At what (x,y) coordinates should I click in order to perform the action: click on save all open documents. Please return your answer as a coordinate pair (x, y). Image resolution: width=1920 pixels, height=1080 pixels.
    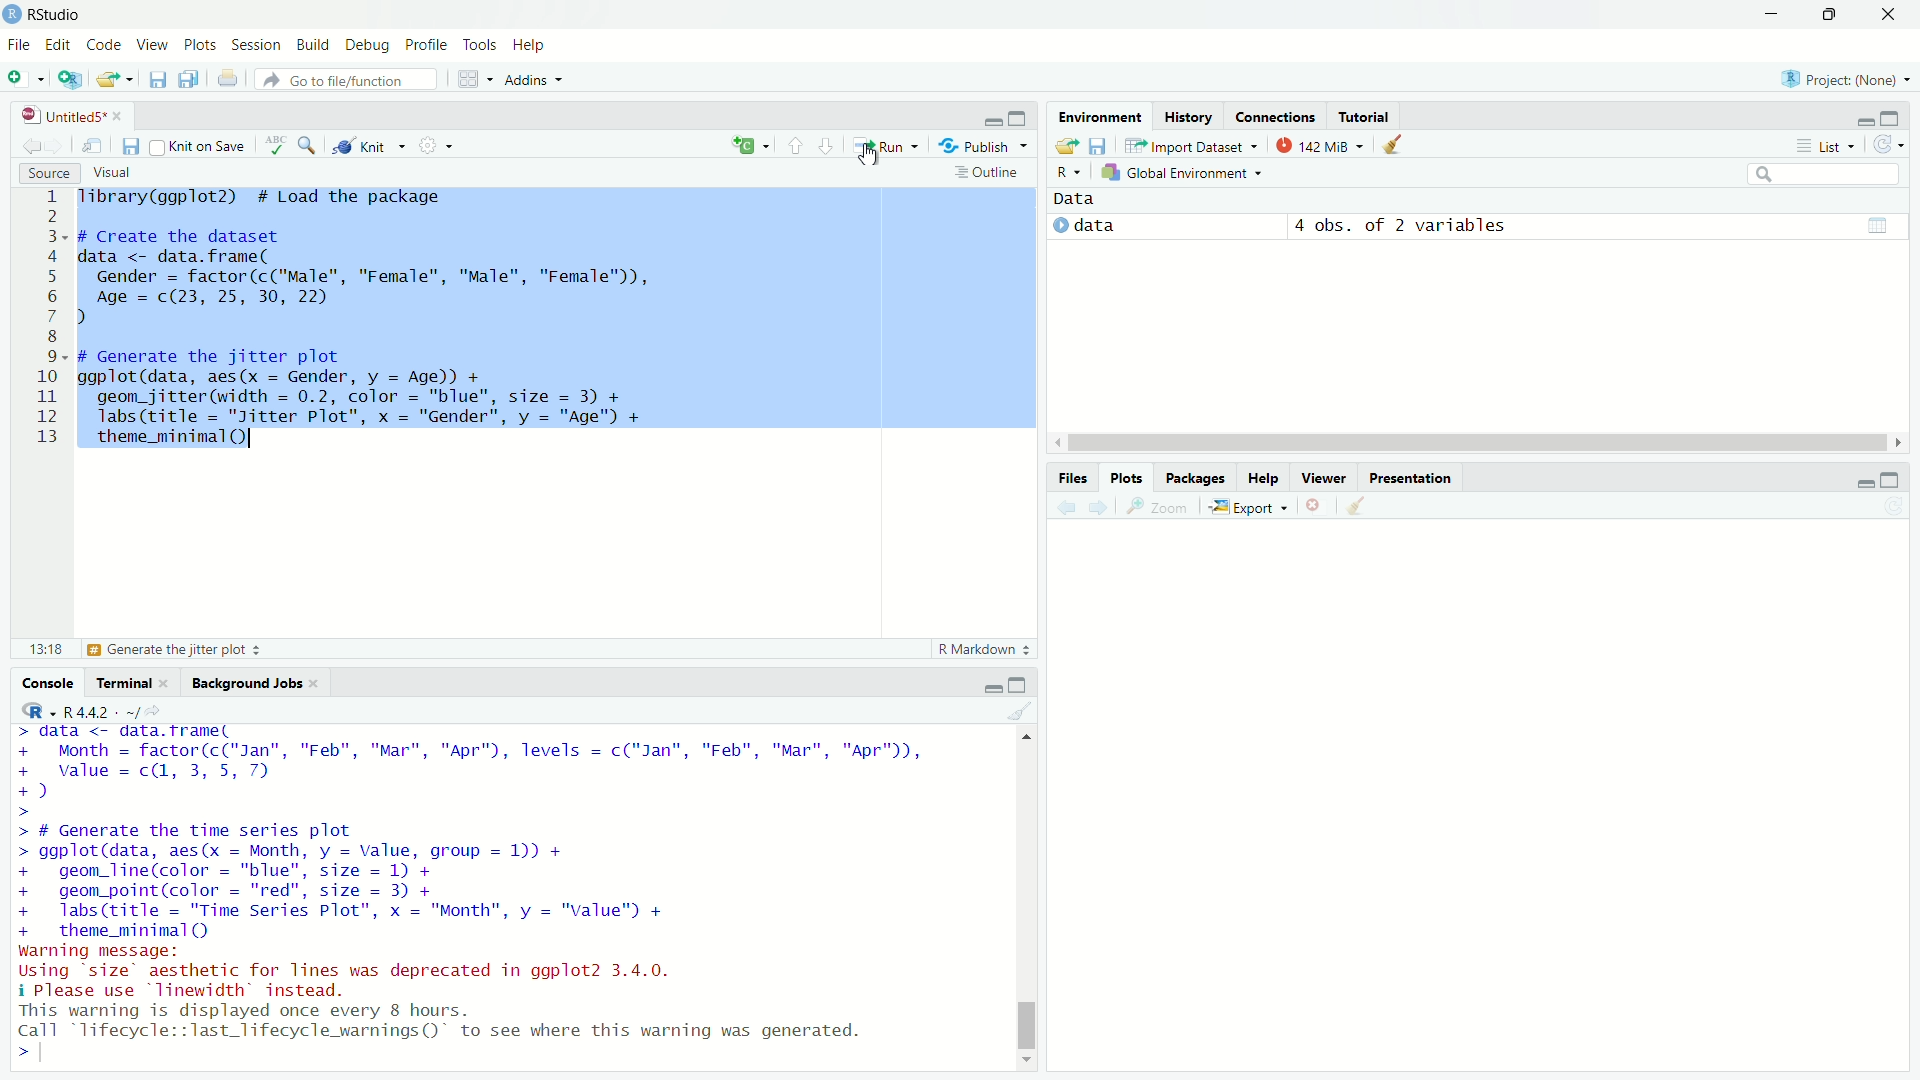
    Looking at the image, I should click on (191, 77).